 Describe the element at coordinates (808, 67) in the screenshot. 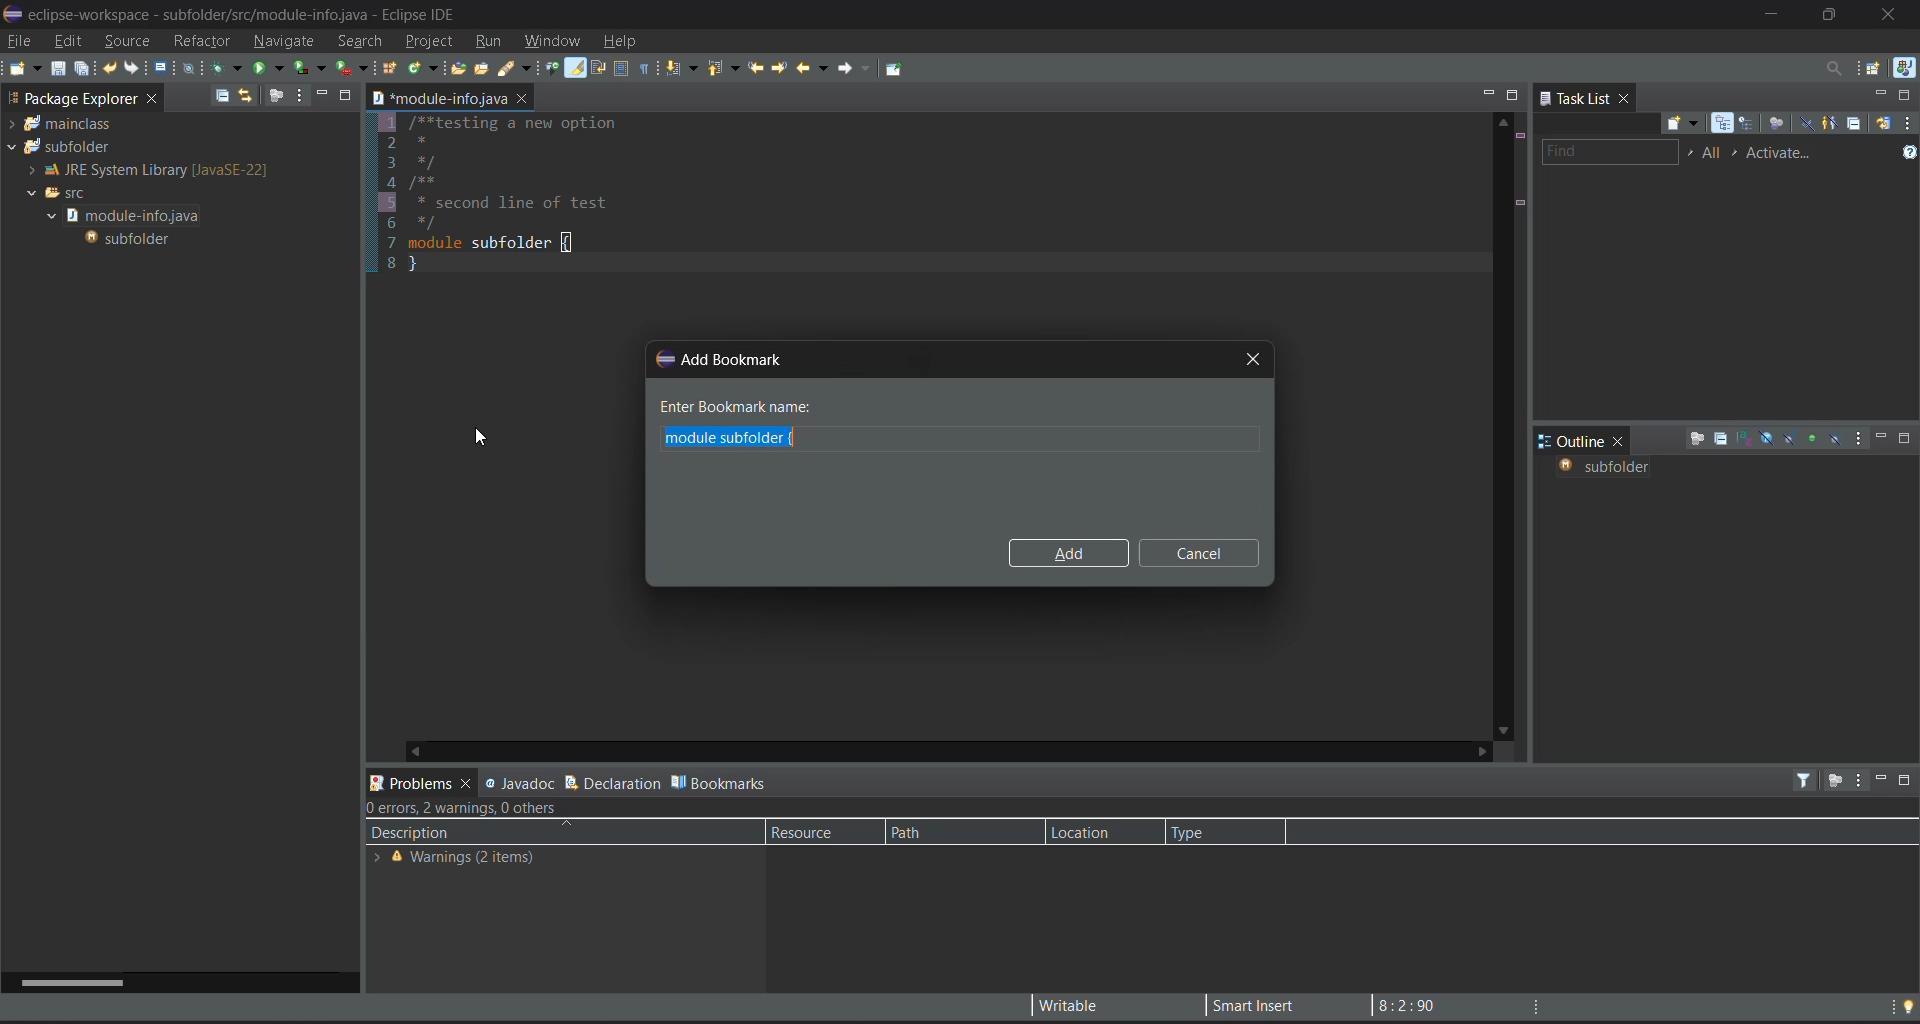

I see `back` at that location.